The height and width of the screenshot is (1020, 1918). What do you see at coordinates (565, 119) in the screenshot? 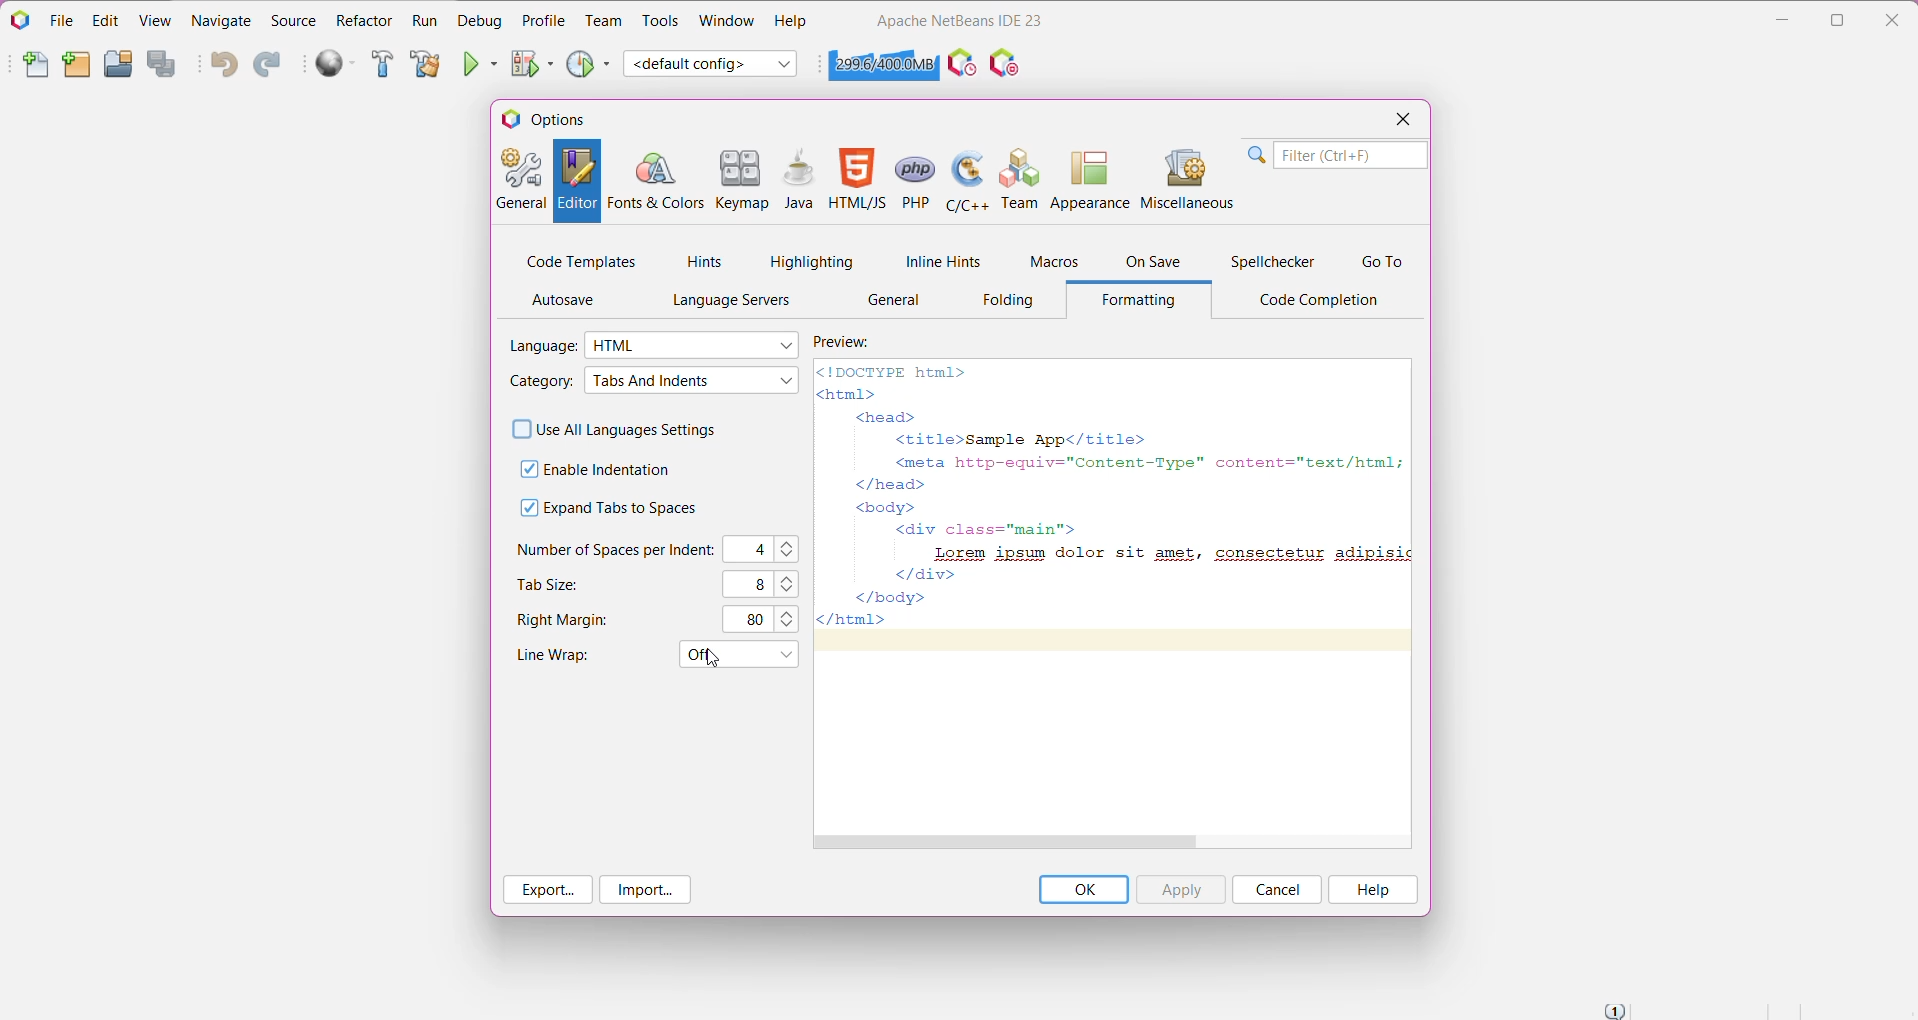
I see `Options` at bounding box center [565, 119].